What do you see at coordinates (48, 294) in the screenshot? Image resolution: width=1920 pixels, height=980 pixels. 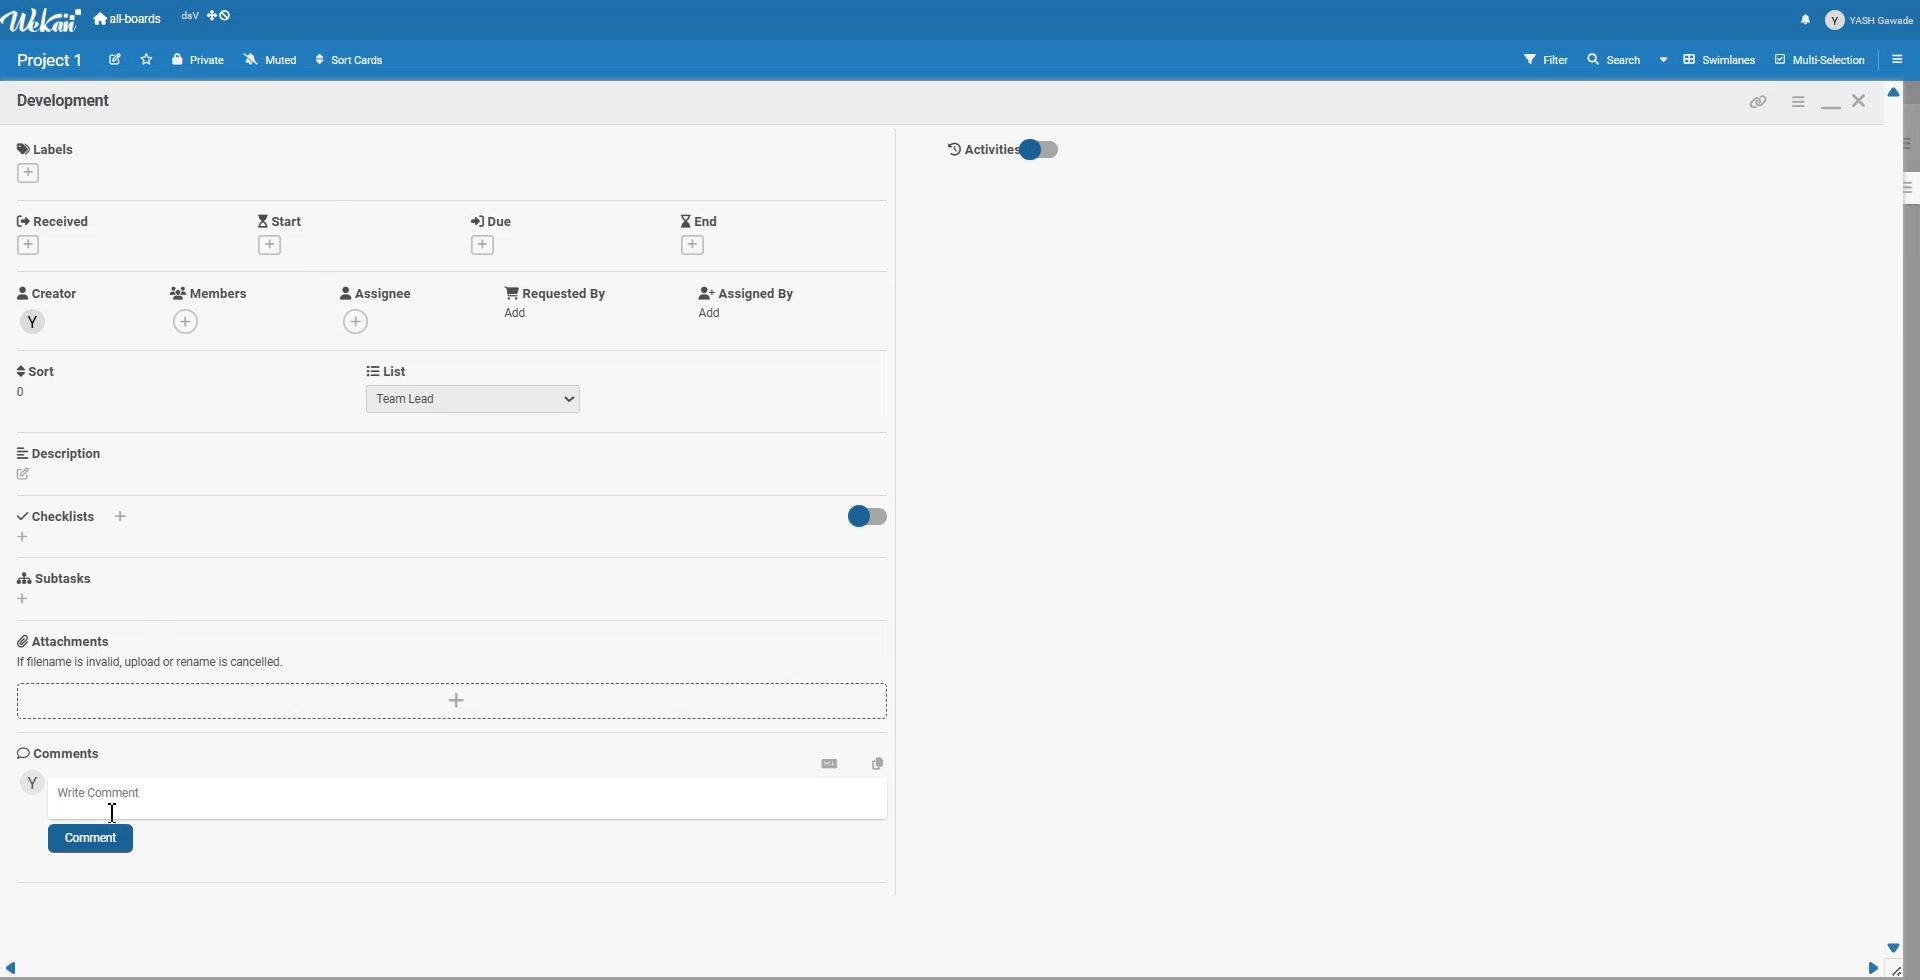 I see `Creator Profile` at bounding box center [48, 294].